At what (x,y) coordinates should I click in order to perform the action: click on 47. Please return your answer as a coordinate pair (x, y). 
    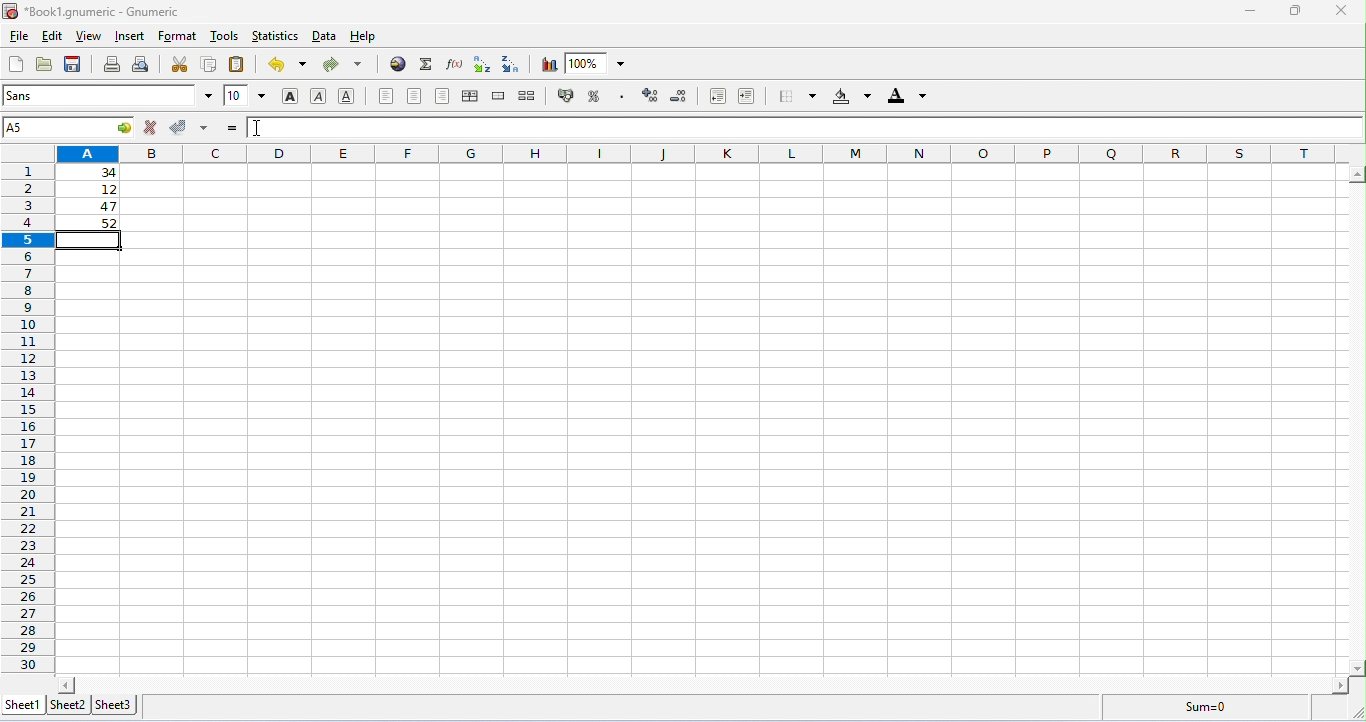
    Looking at the image, I should click on (93, 207).